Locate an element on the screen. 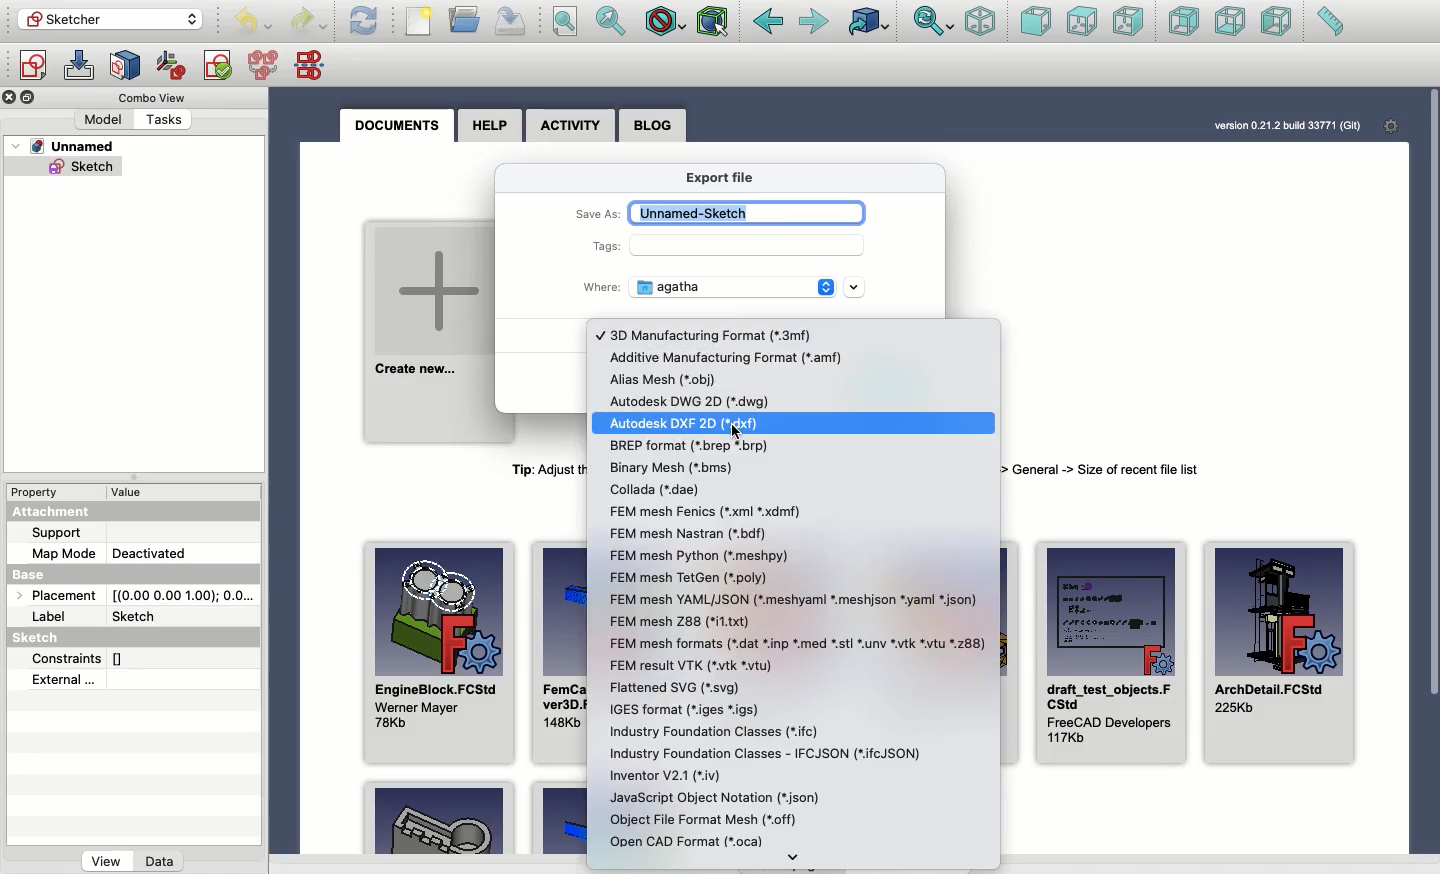 The height and width of the screenshot is (874, 1440). Undo is located at coordinates (310, 21).